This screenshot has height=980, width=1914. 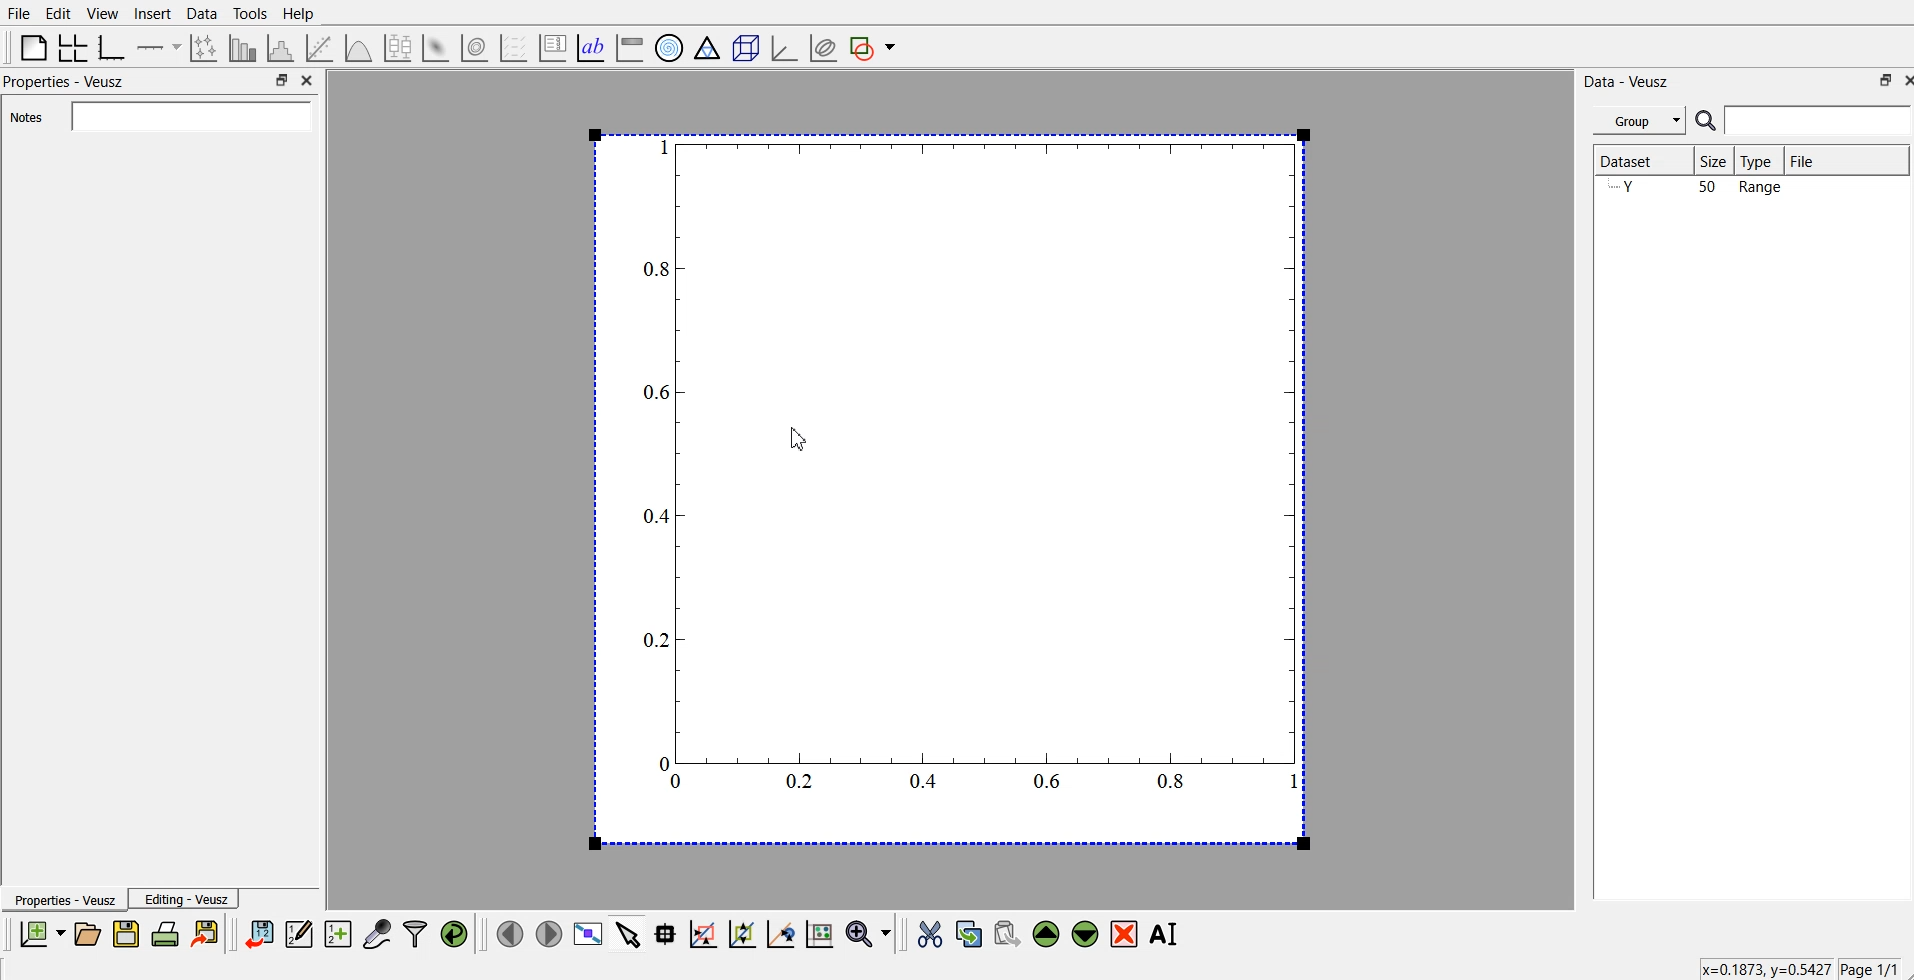 What do you see at coordinates (376, 935) in the screenshot?
I see `capture remote data` at bounding box center [376, 935].